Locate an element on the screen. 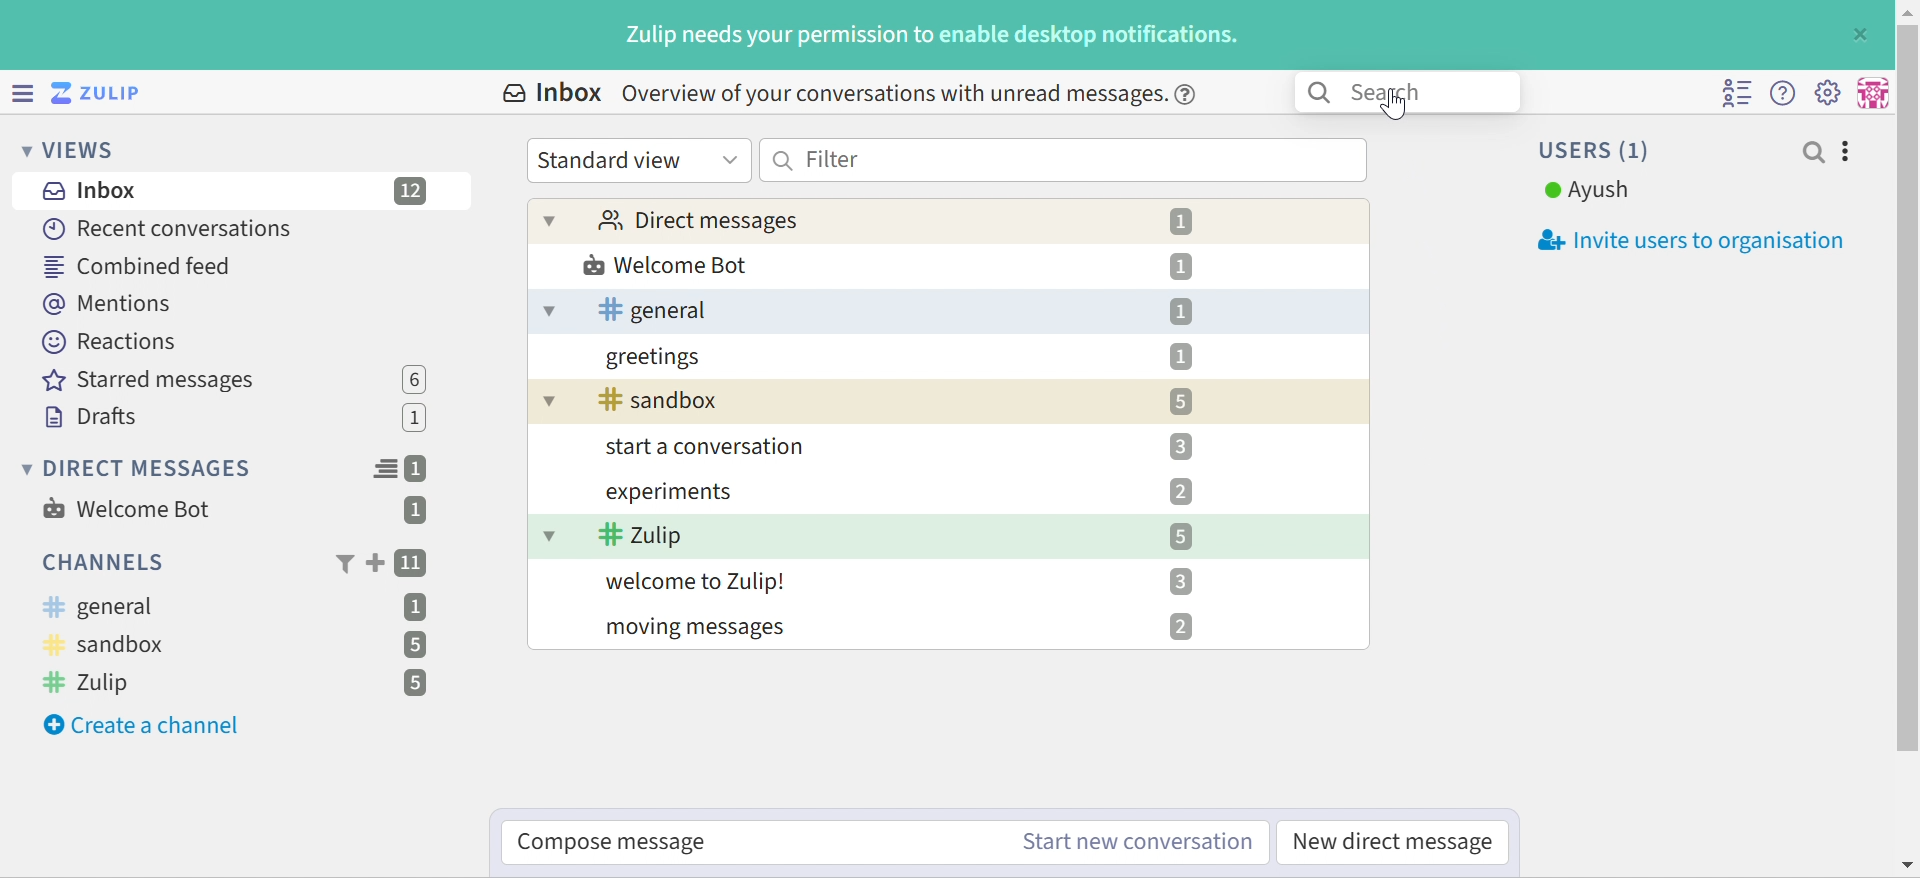 This screenshot has width=1920, height=878. Welcome Bot is located at coordinates (665, 265).